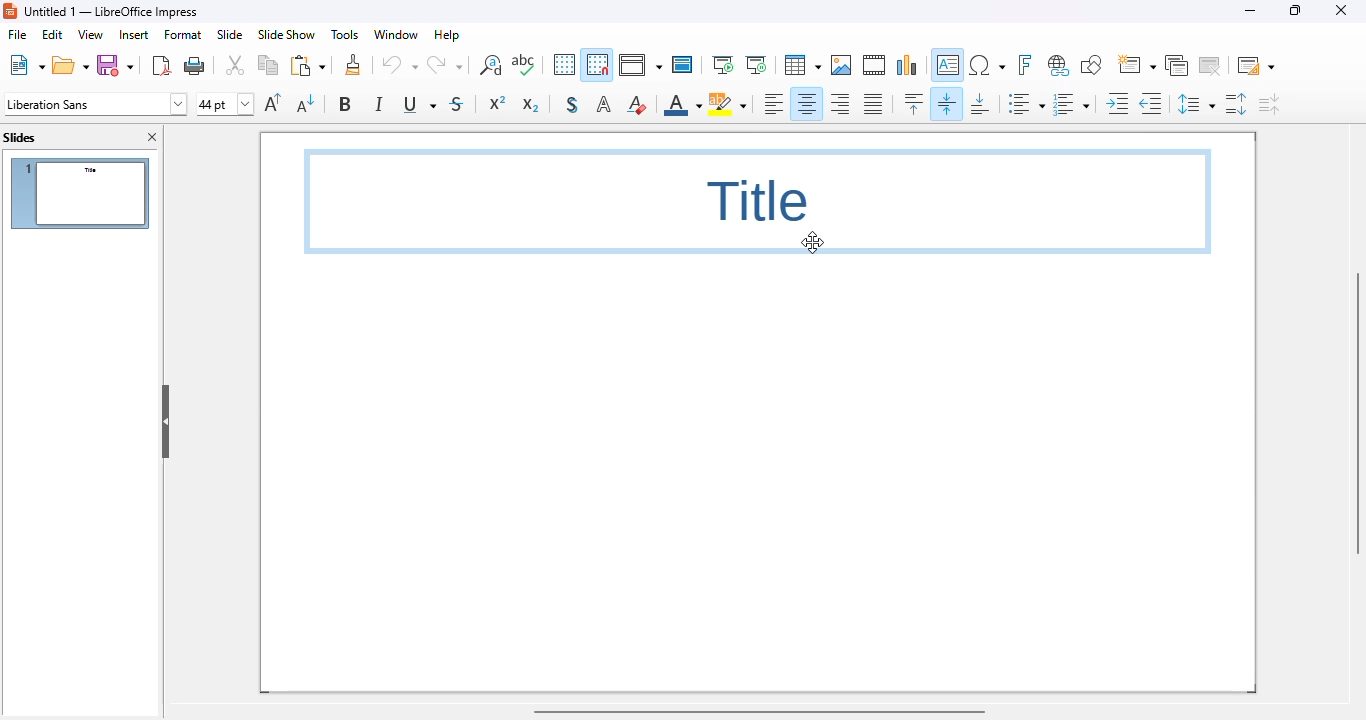 This screenshot has width=1366, height=720. What do you see at coordinates (802, 65) in the screenshot?
I see `table` at bounding box center [802, 65].